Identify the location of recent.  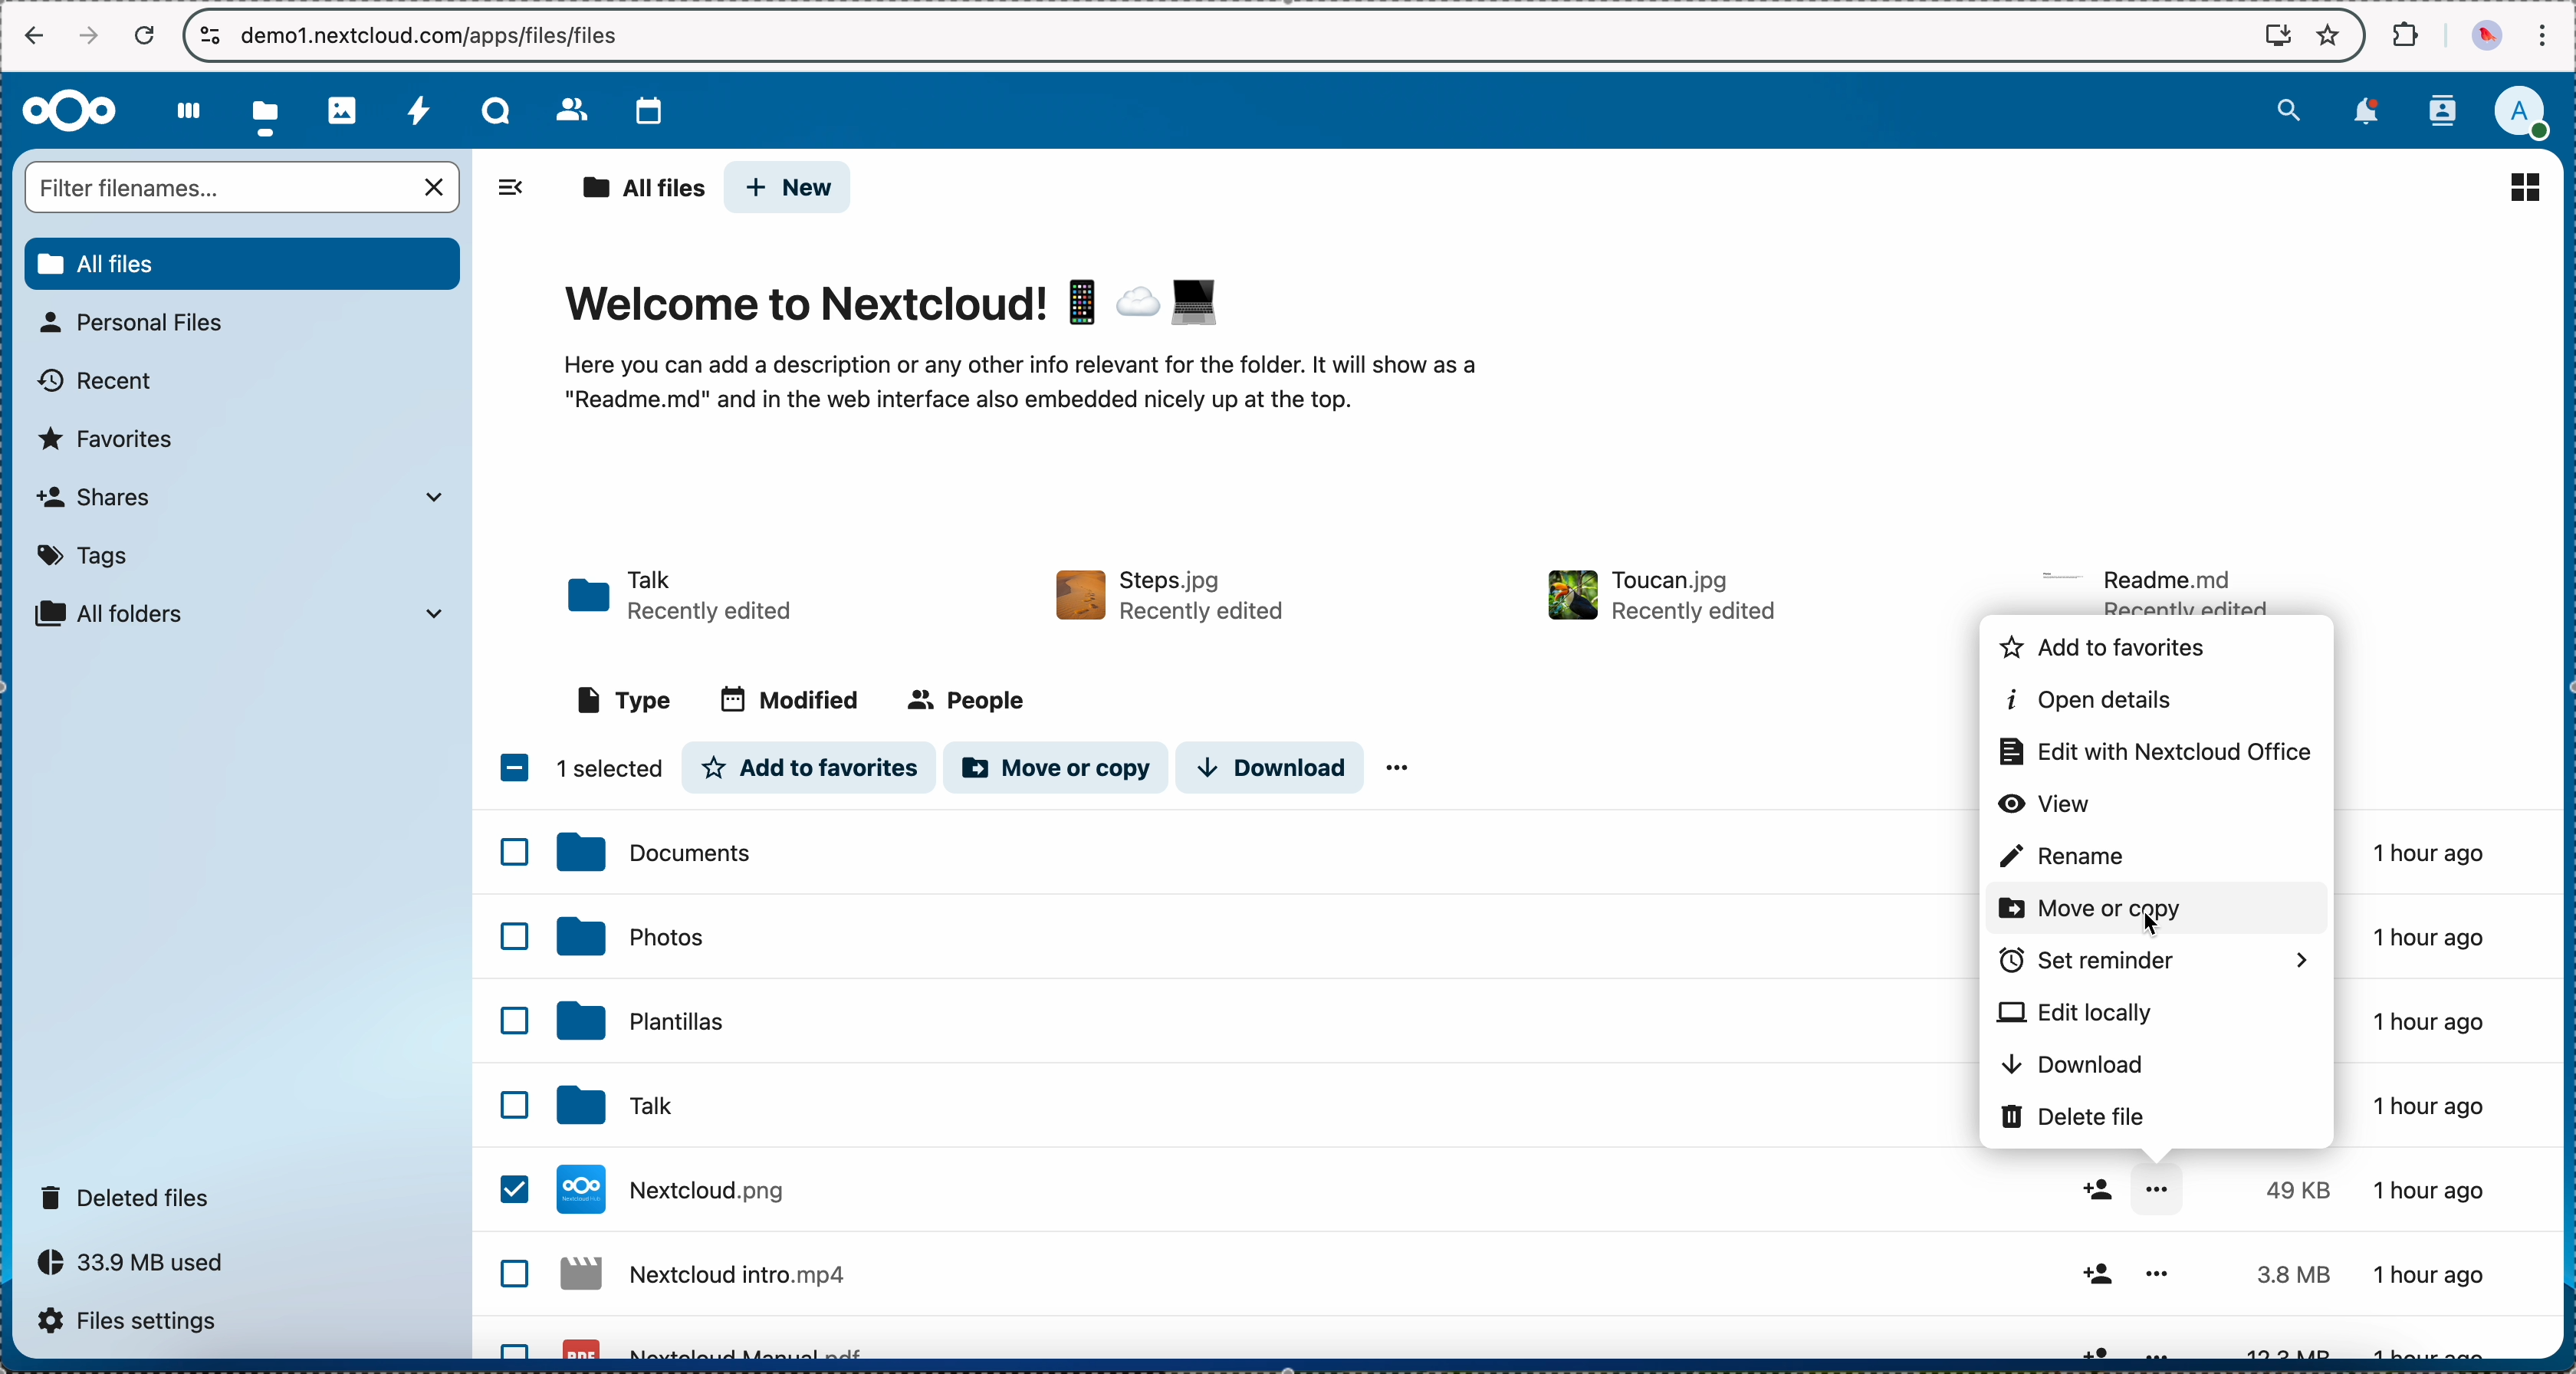
(92, 385).